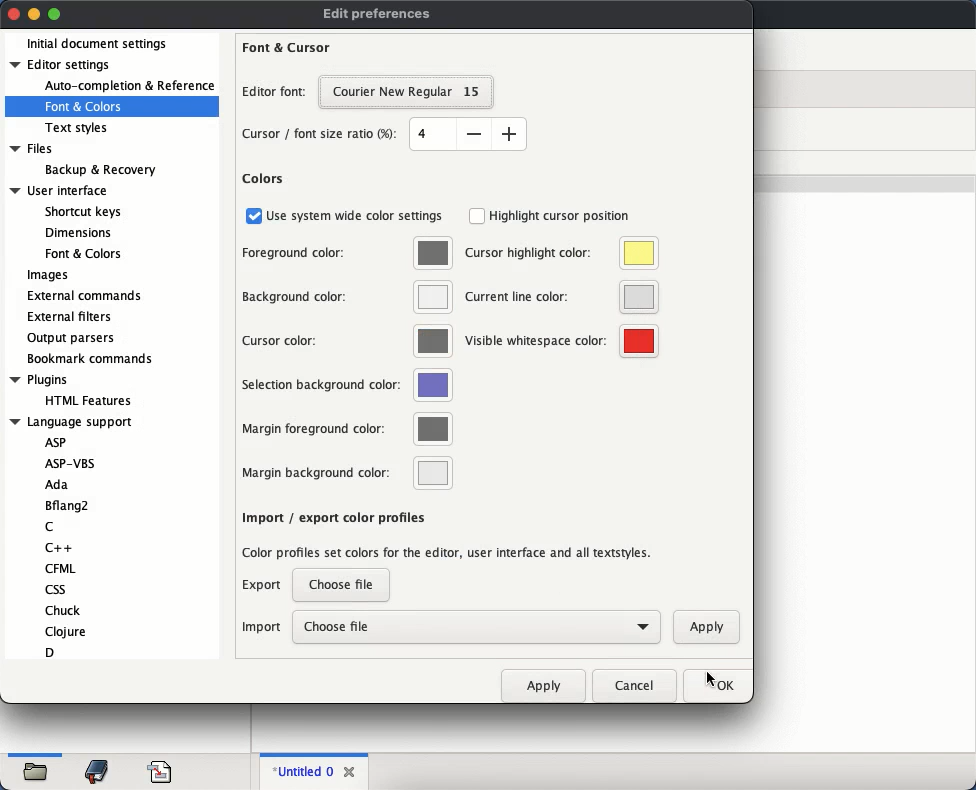  What do you see at coordinates (37, 774) in the screenshot?
I see `open` at bounding box center [37, 774].